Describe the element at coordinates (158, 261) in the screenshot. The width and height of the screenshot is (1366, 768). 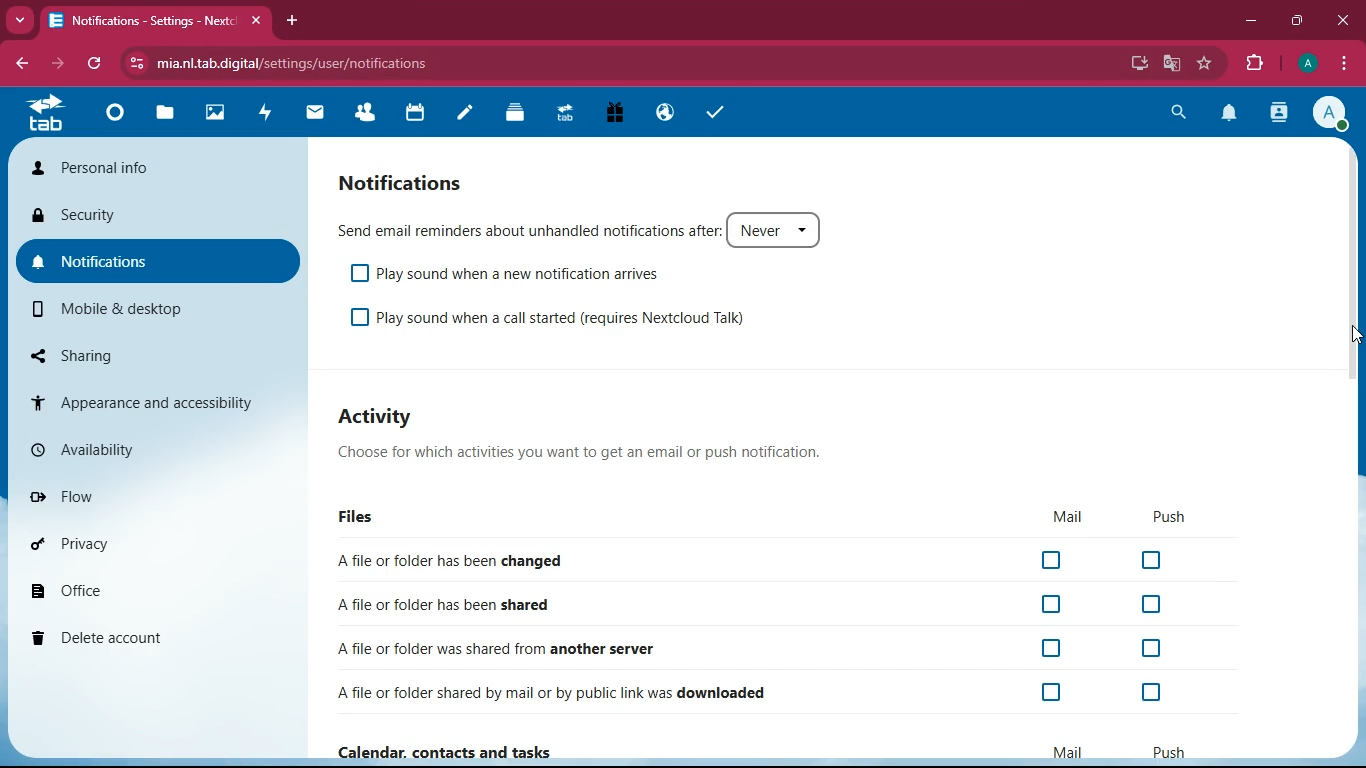
I see `notifications` at that location.